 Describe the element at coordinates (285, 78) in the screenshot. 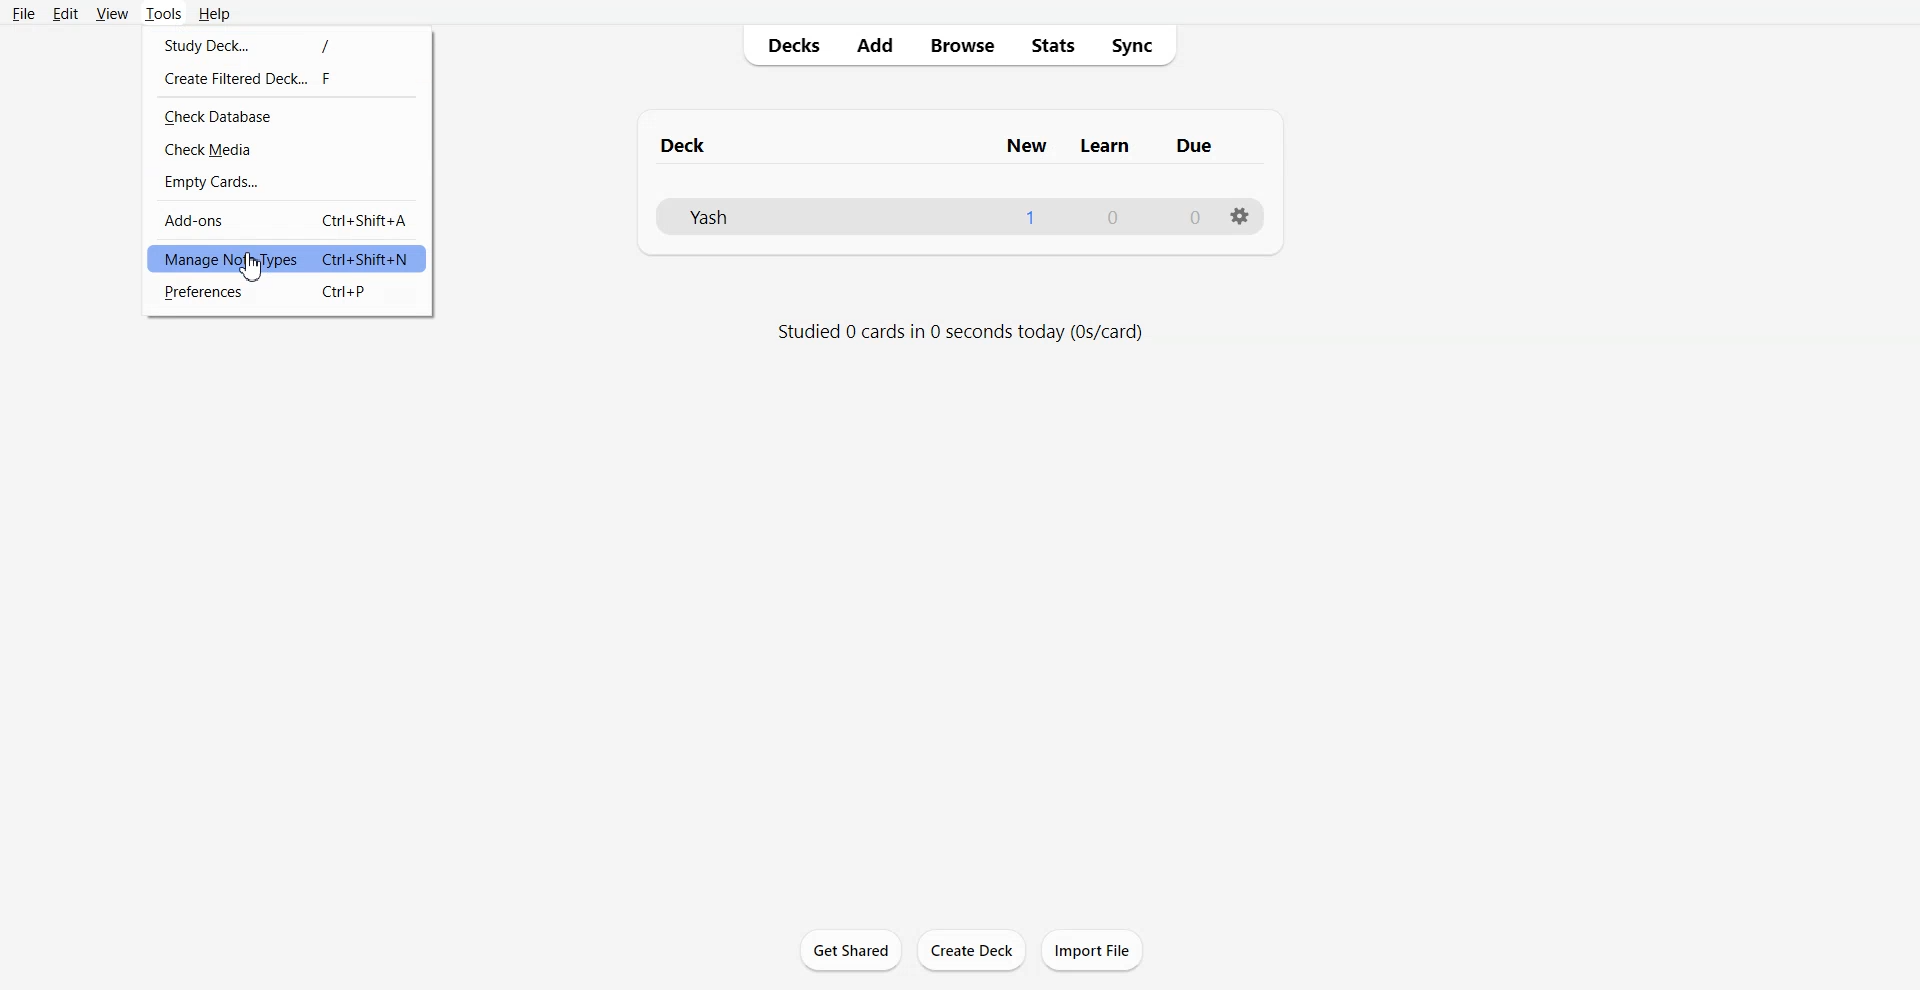

I see `Create Filtered Deck` at that location.